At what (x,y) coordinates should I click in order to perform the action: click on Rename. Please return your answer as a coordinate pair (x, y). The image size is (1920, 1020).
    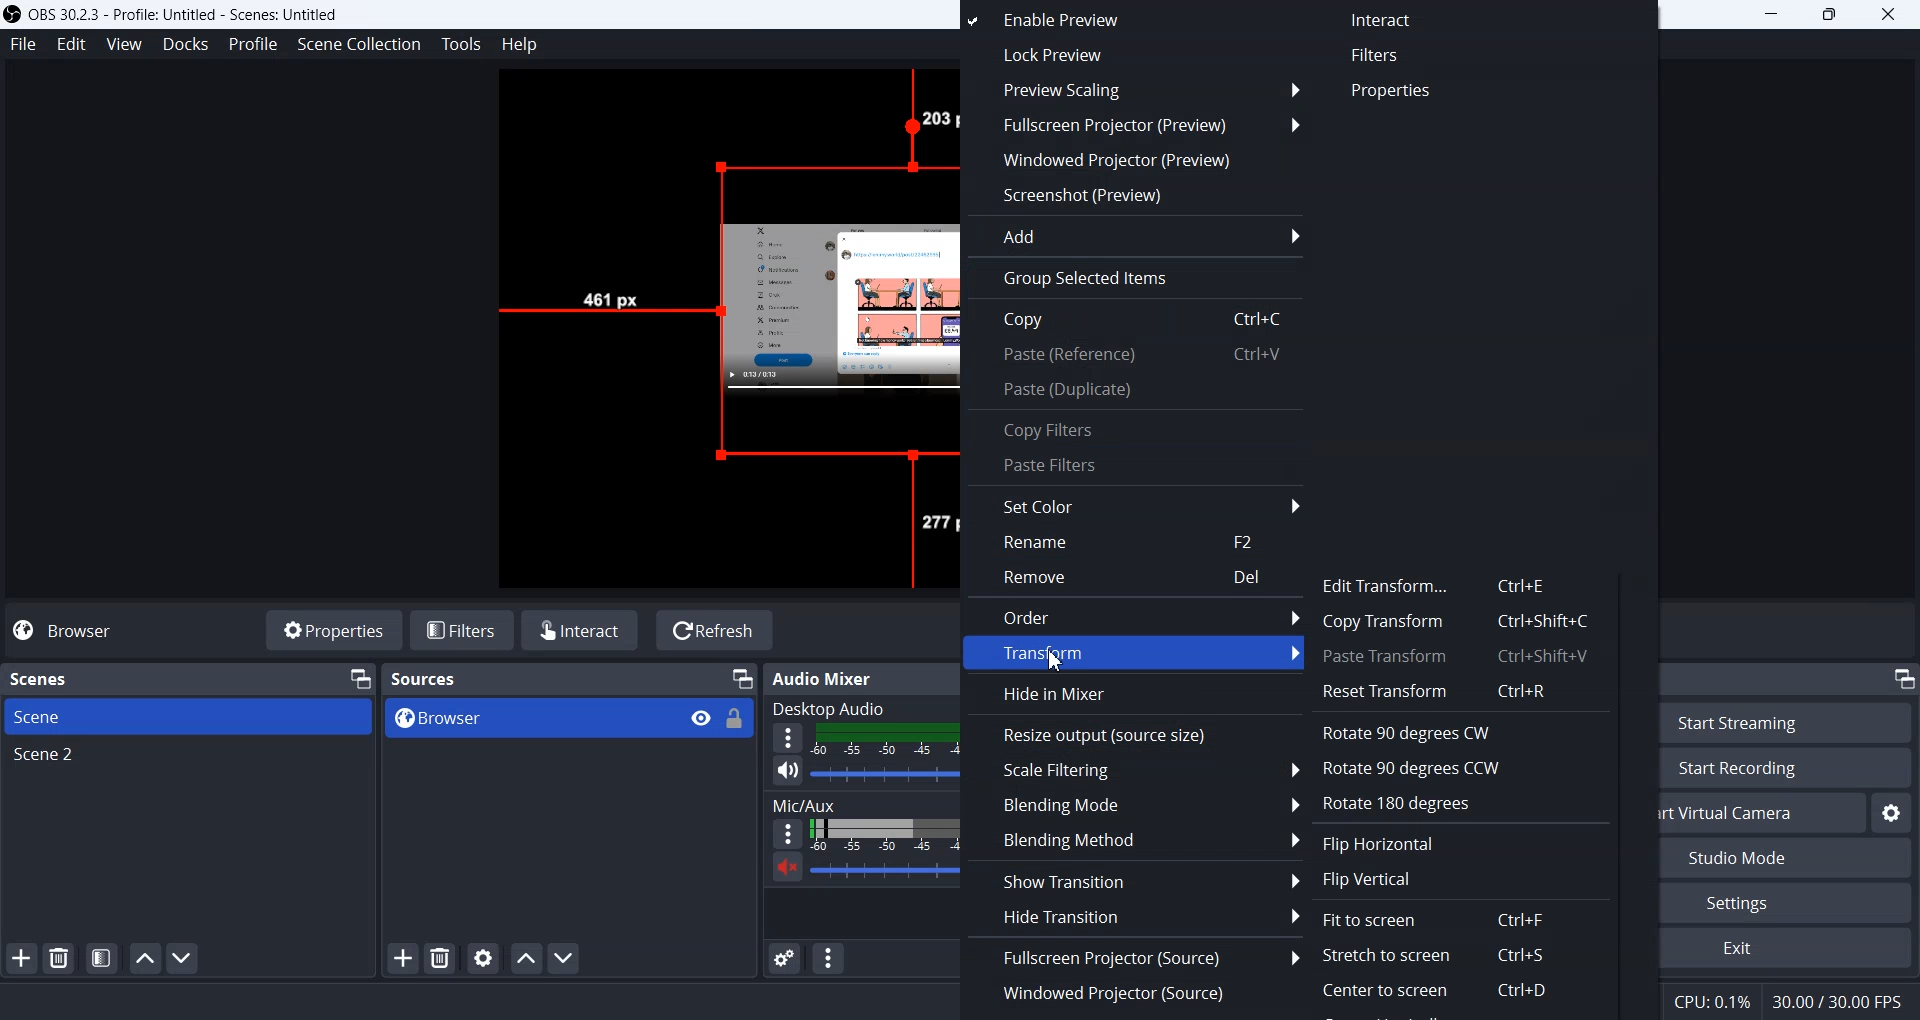
    Looking at the image, I should click on (1137, 541).